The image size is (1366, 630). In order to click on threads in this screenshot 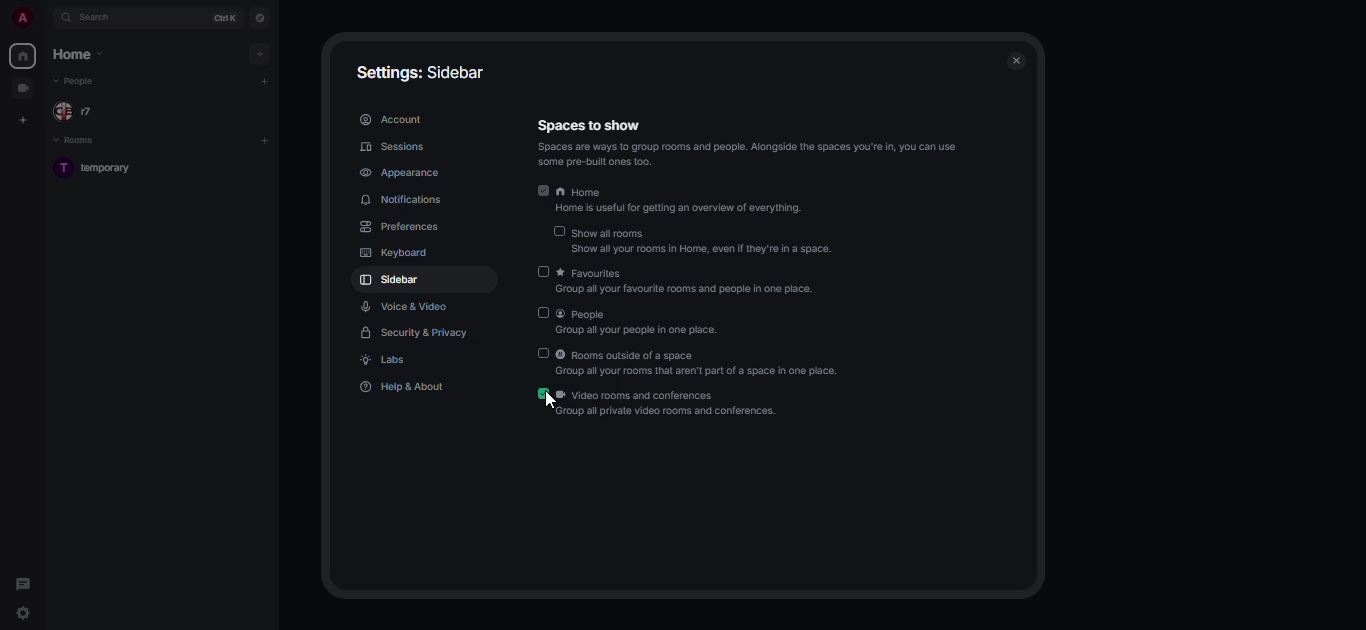, I will do `click(22, 583)`.